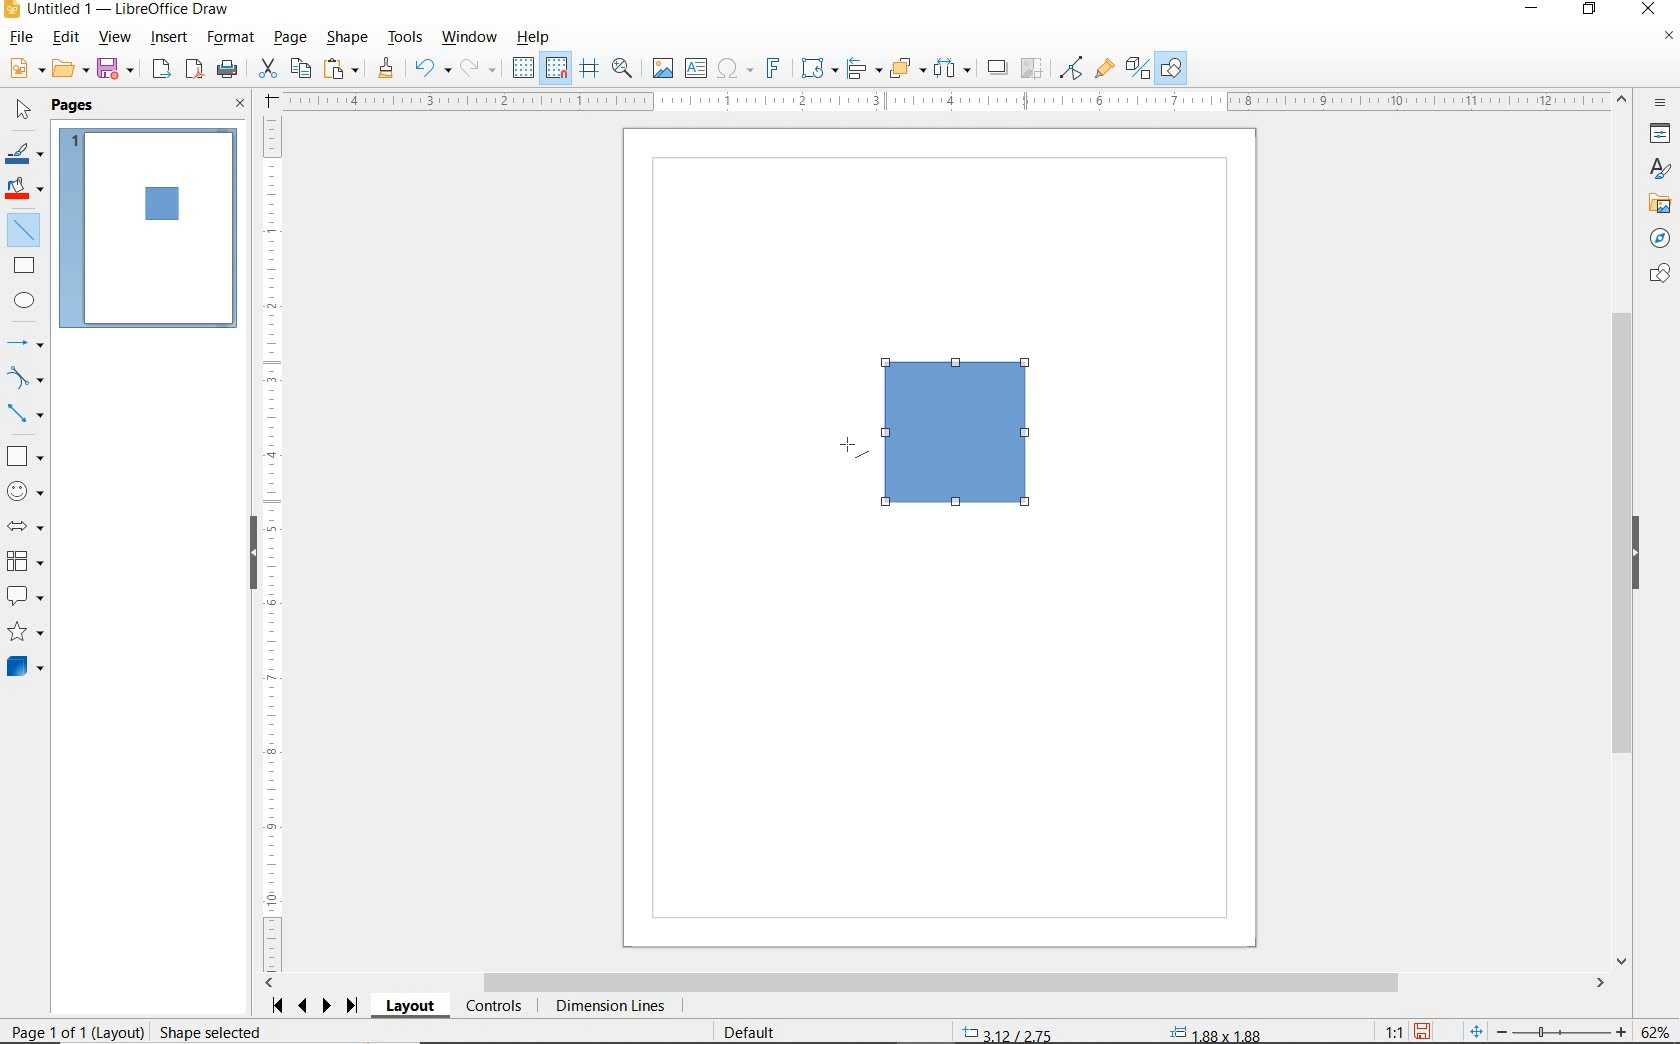 Image resolution: width=1680 pixels, height=1044 pixels. What do you see at coordinates (1657, 136) in the screenshot?
I see `PROPERTIES` at bounding box center [1657, 136].